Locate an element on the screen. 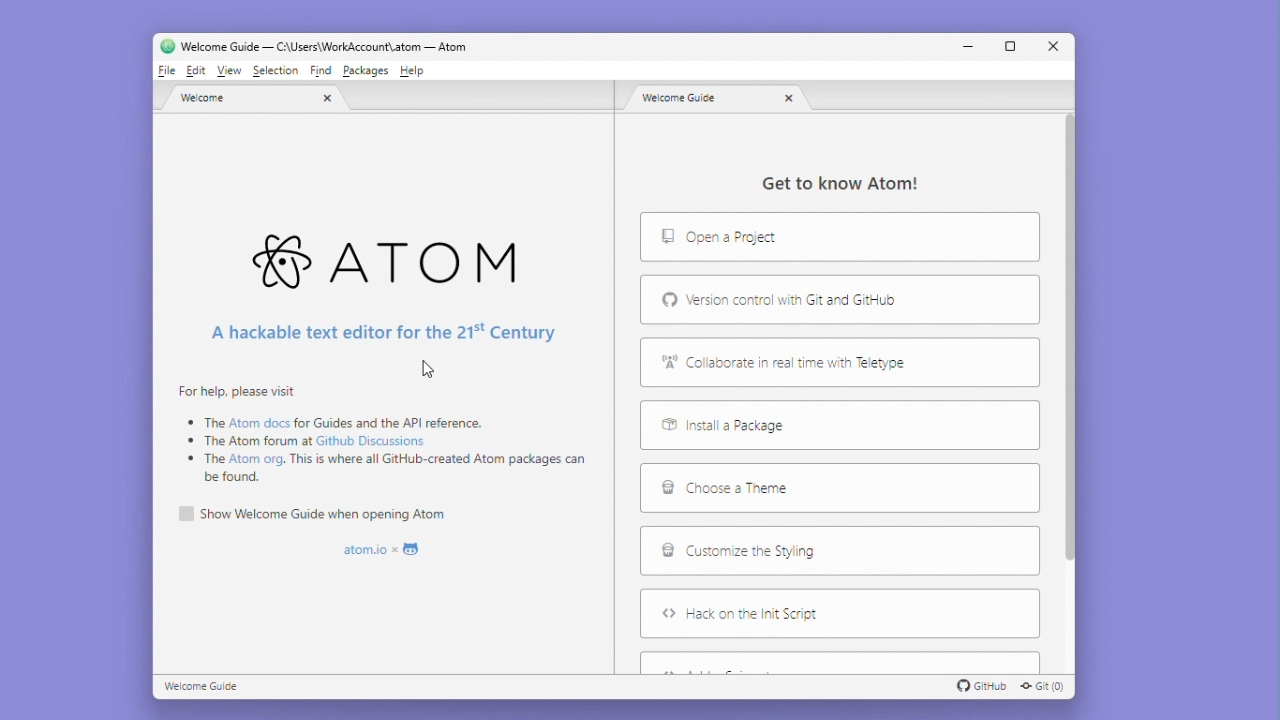 The height and width of the screenshot is (720, 1280). File is located at coordinates (168, 73).